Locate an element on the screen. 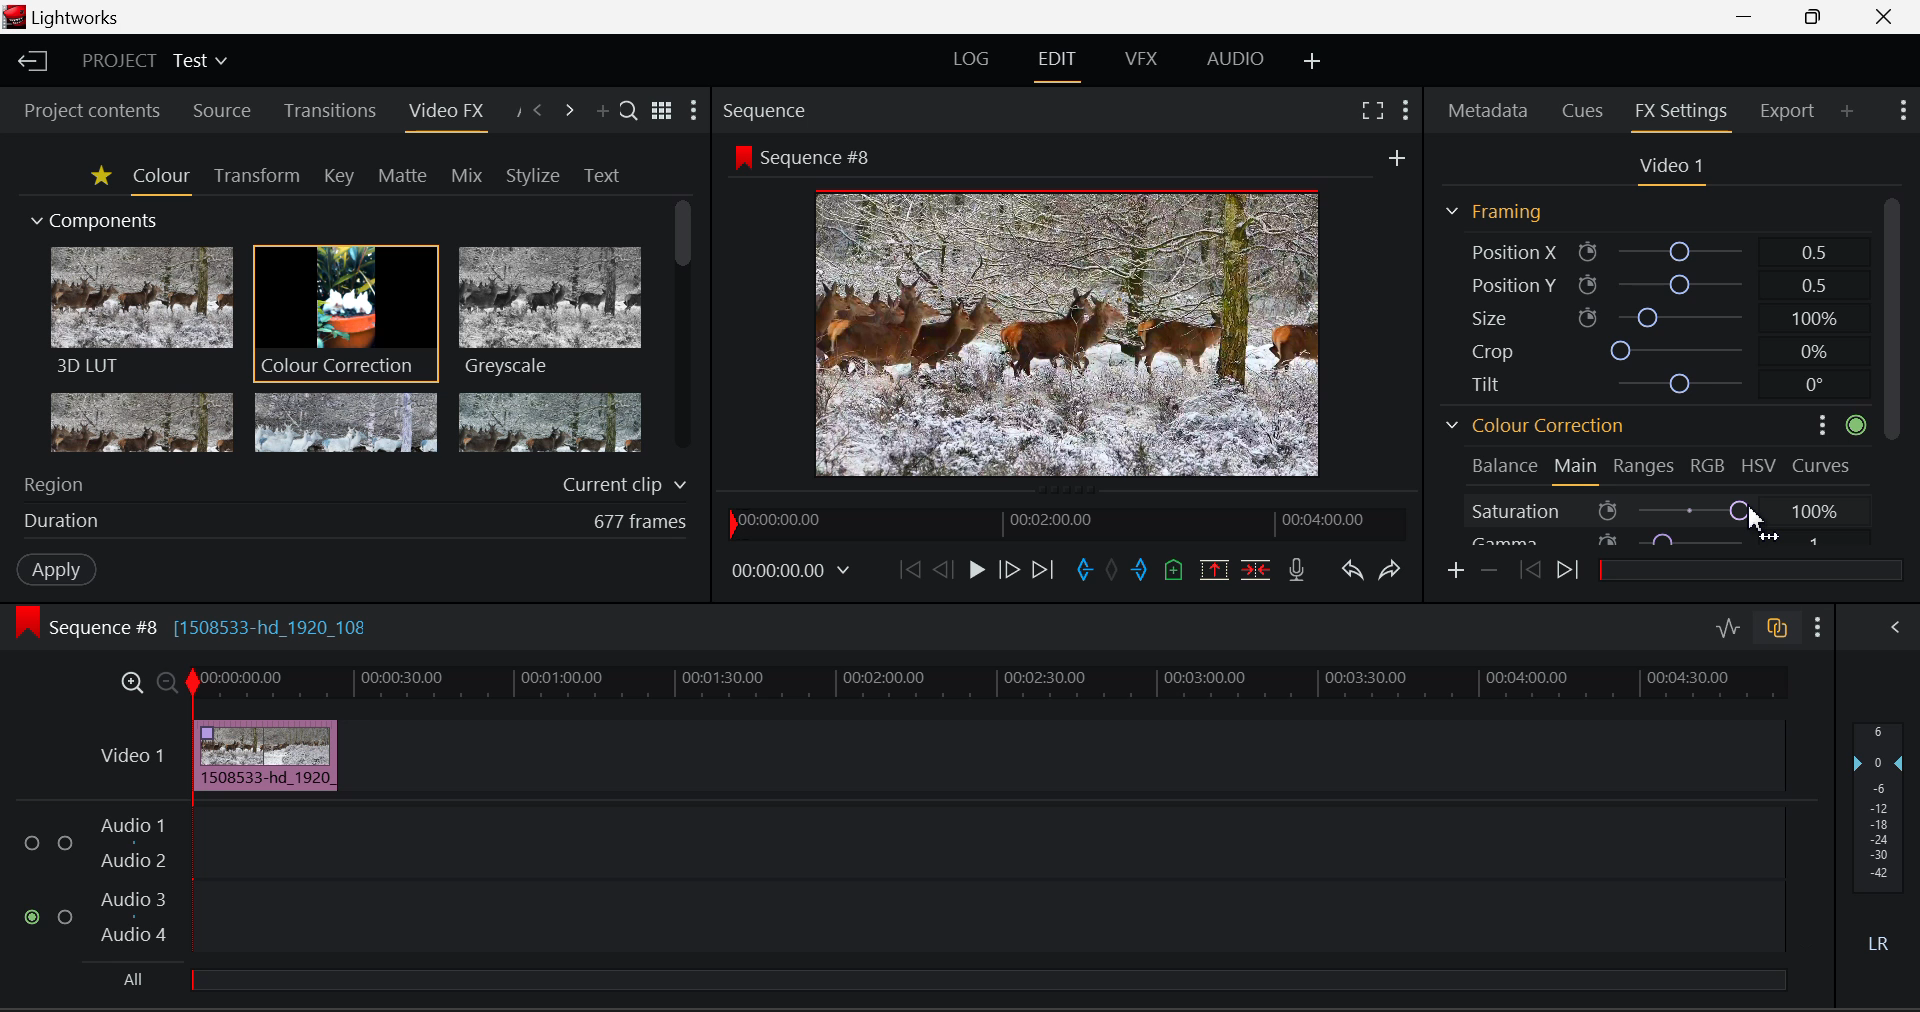 This screenshot has height=1012, width=1920. Go Forward is located at coordinates (1008, 573).